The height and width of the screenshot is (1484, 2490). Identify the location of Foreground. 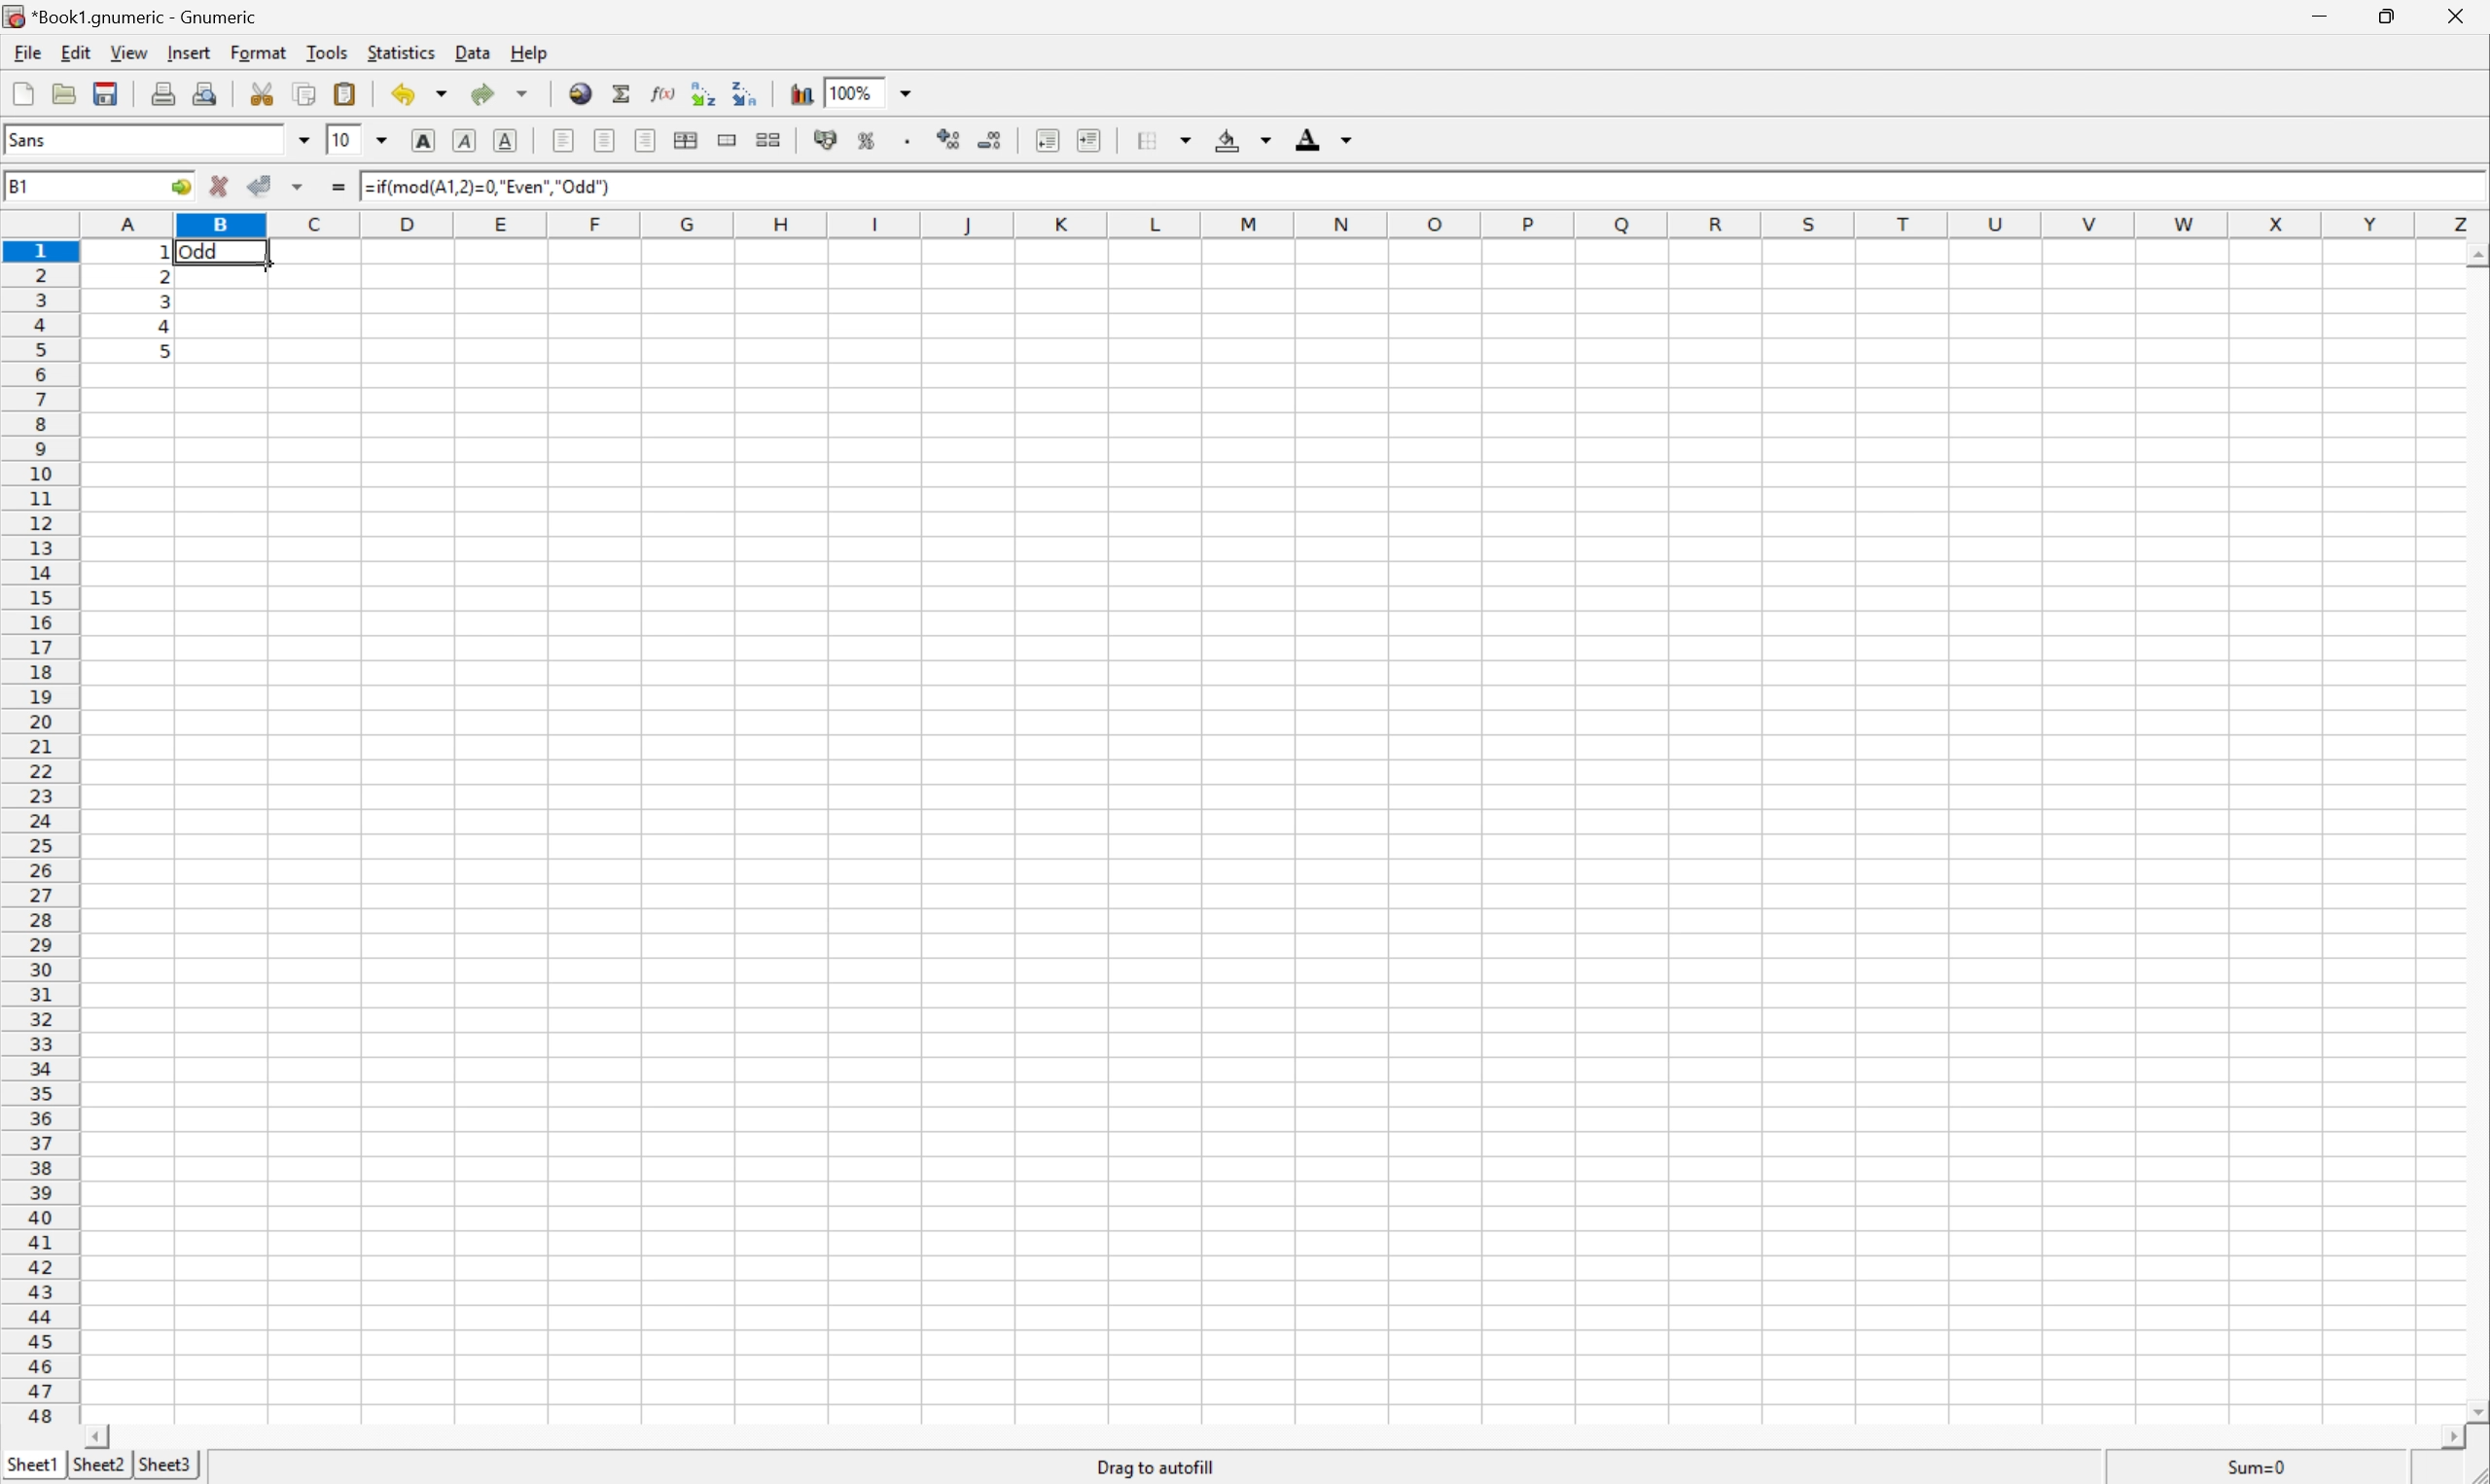
(1326, 139).